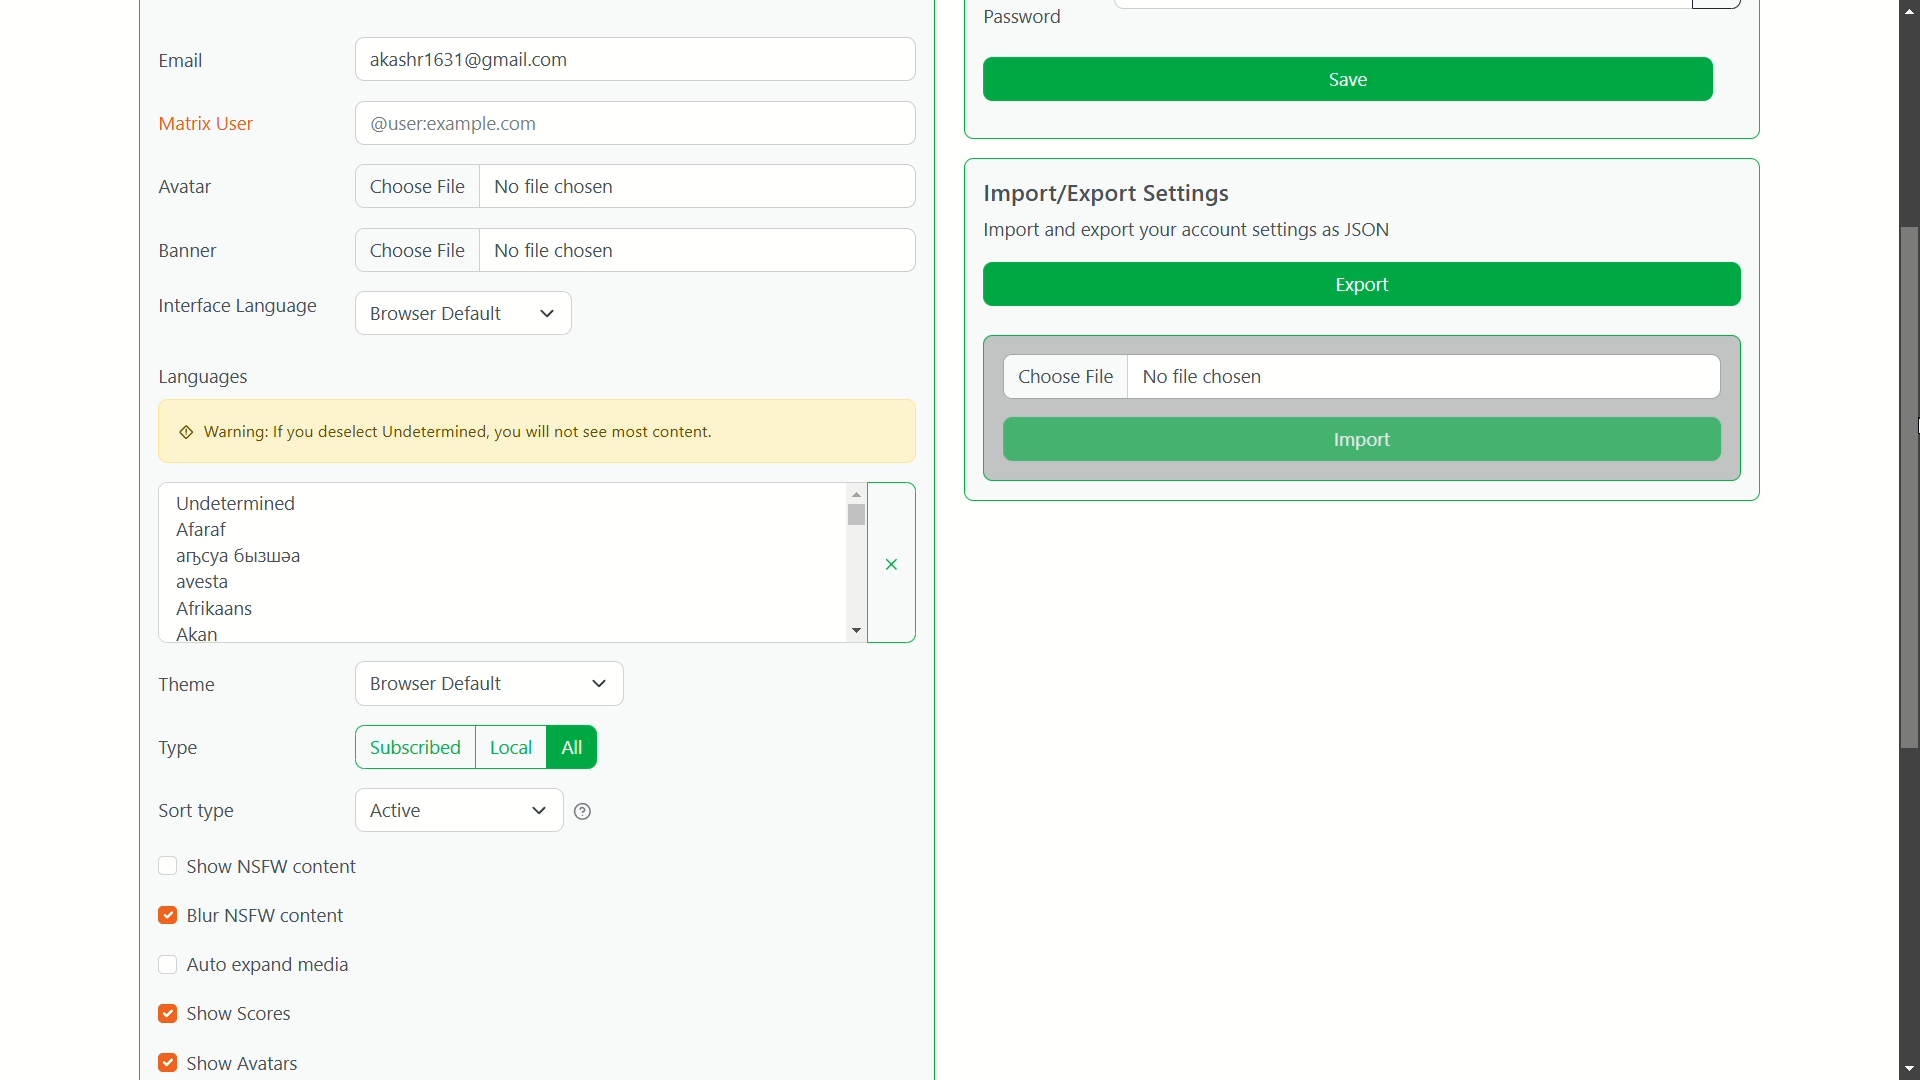 The width and height of the screenshot is (1920, 1080). Describe the element at coordinates (169, 867) in the screenshot. I see `checkbox` at that location.